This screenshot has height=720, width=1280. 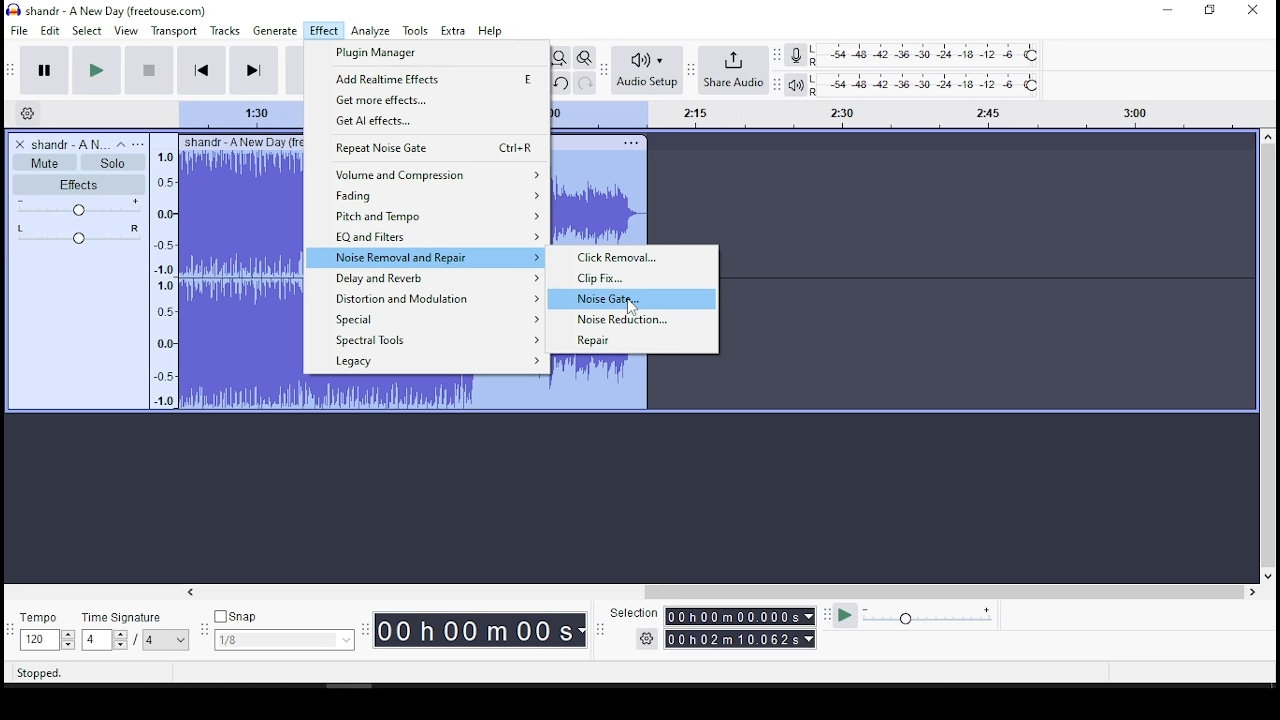 I want to click on transport, so click(x=174, y=30).